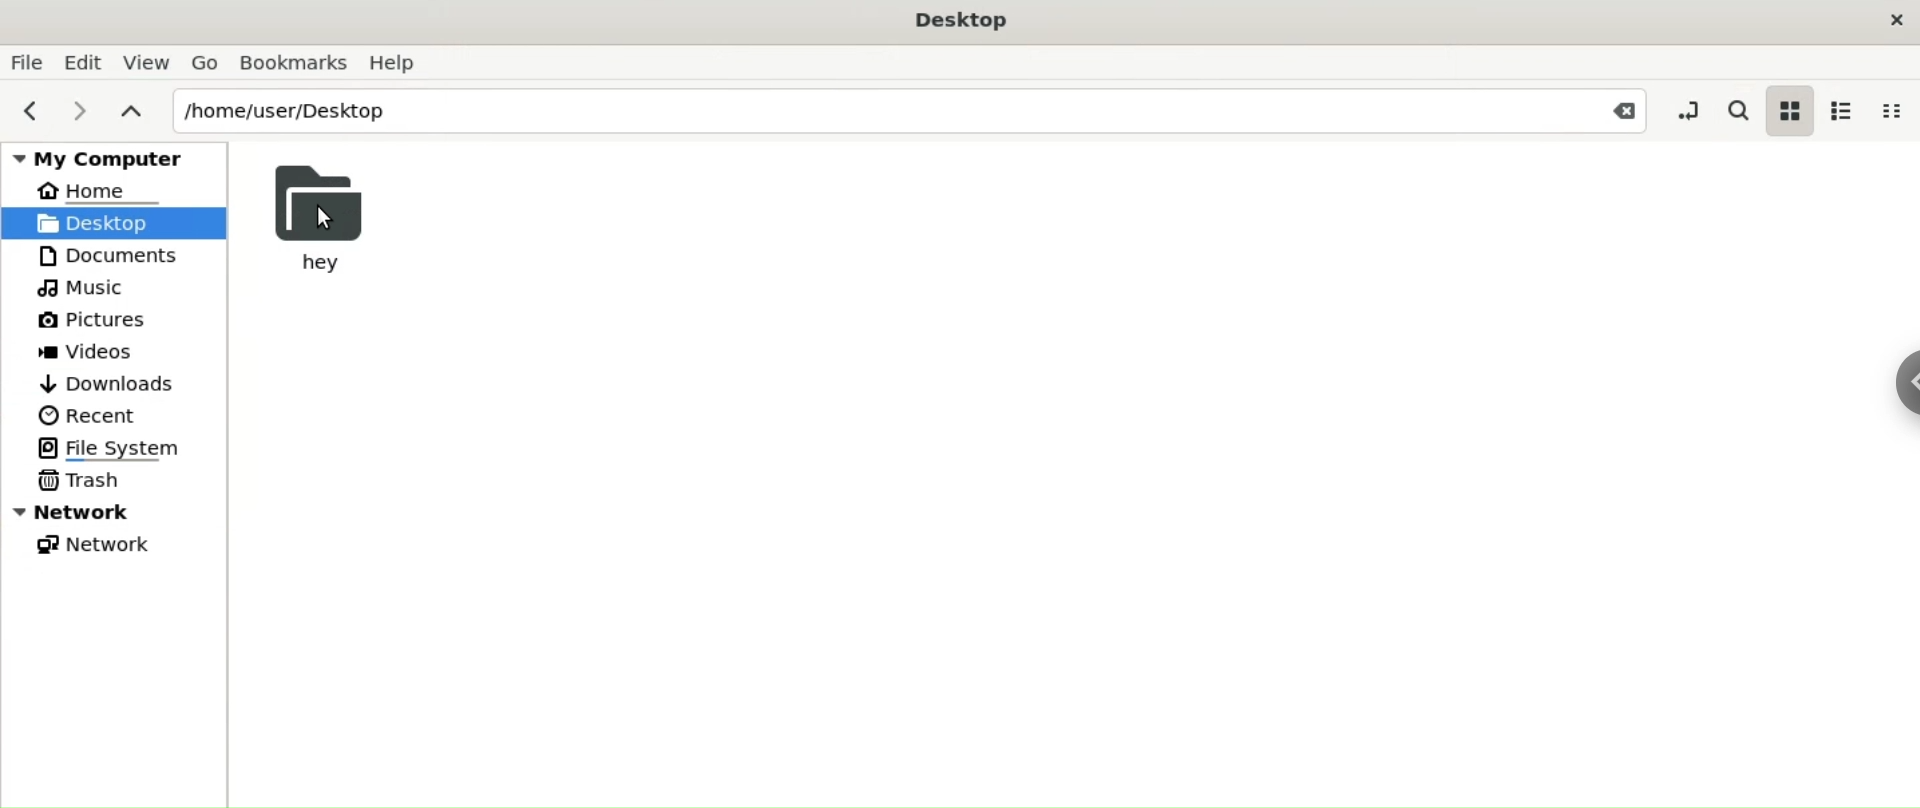 Image resolution: width=1920 pixels, height=808 pixels. I want to click on Downloads, so click(112, 383).